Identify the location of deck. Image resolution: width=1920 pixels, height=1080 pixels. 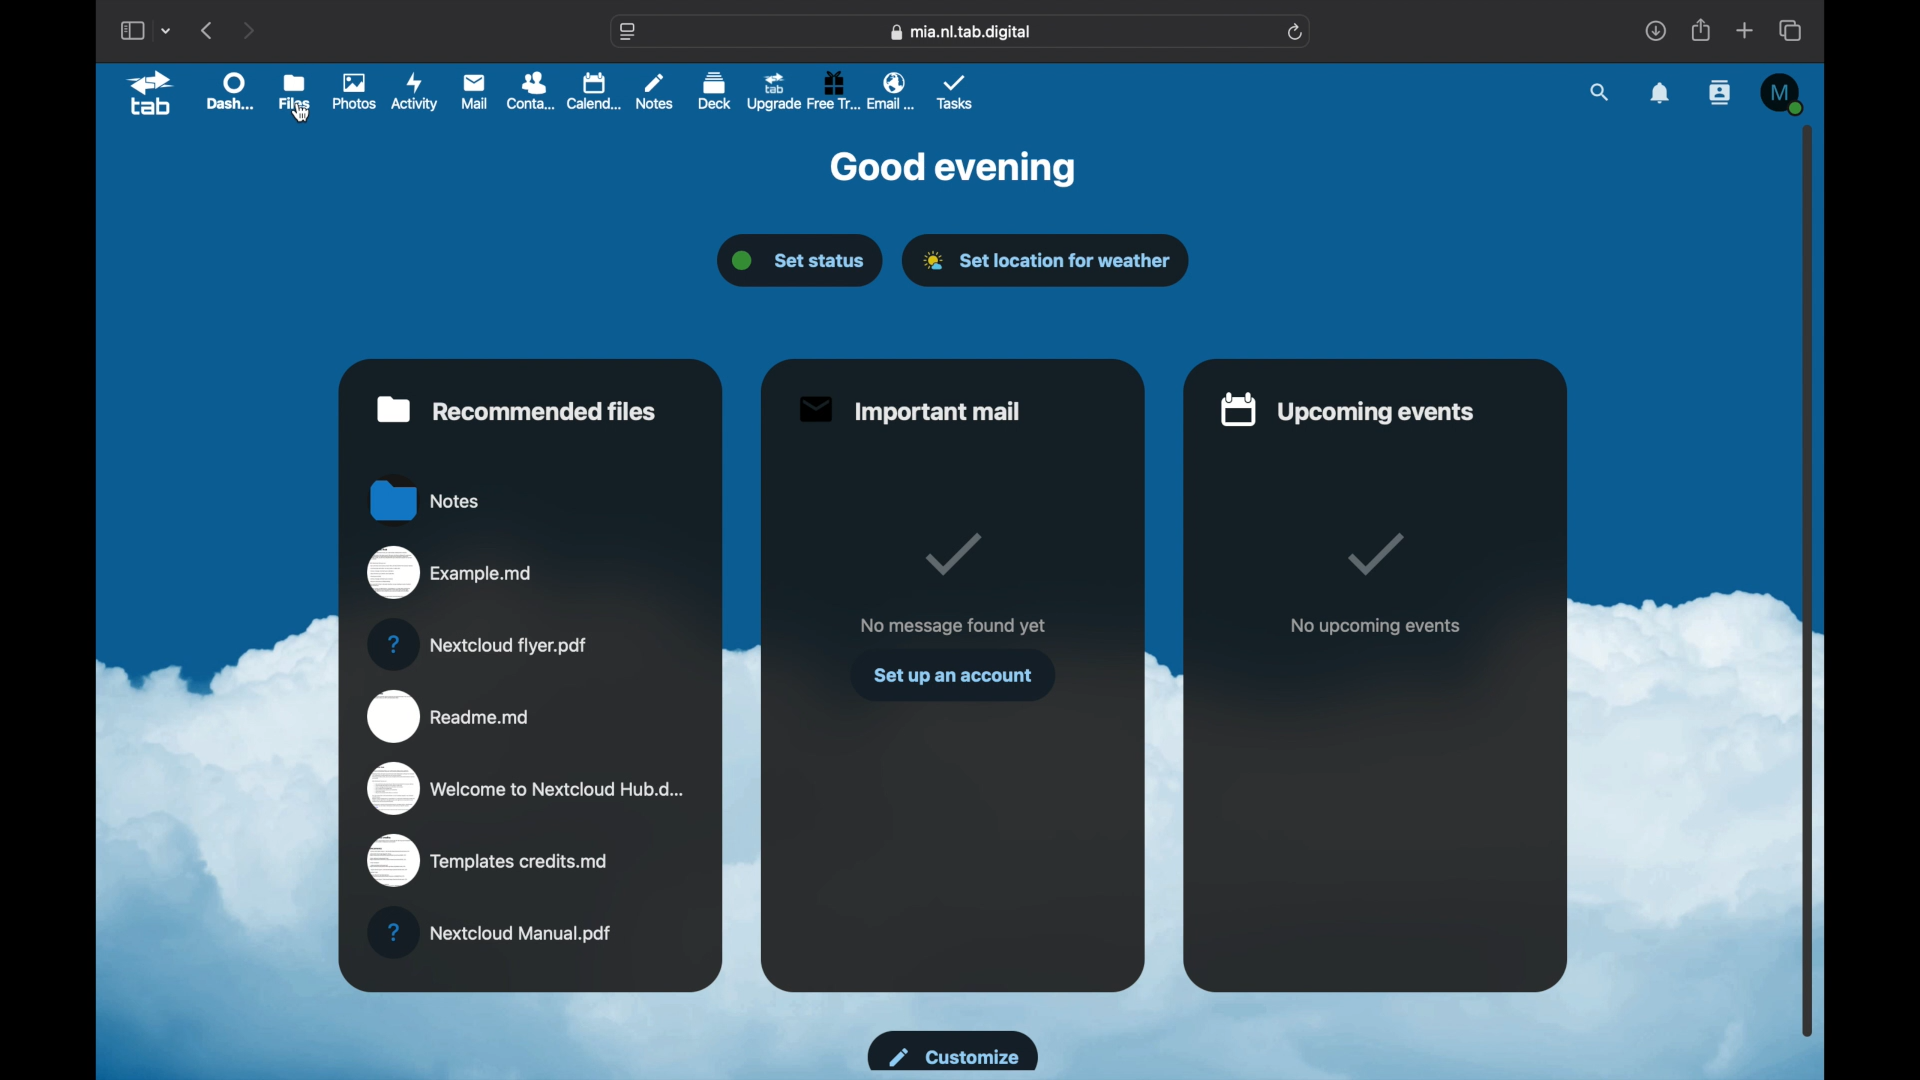
(715, 90).